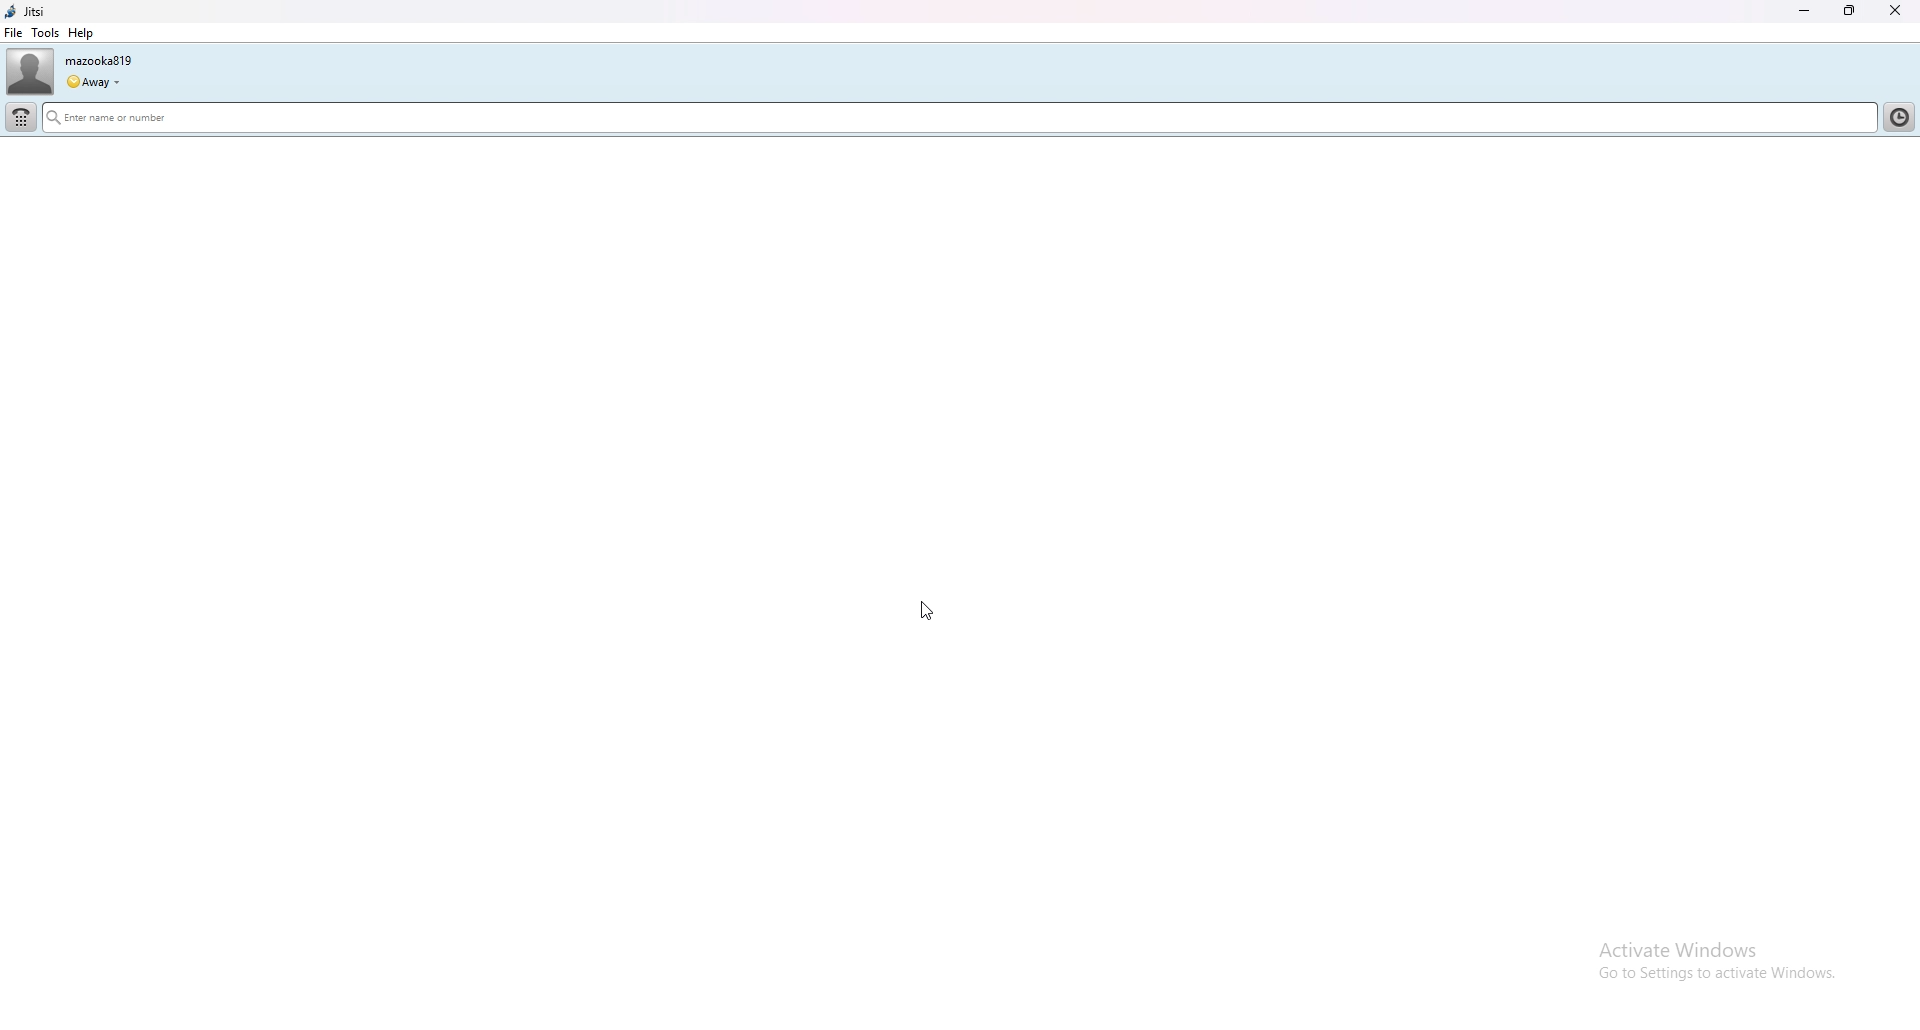  I want to click on minimize, so click(1805, 12).